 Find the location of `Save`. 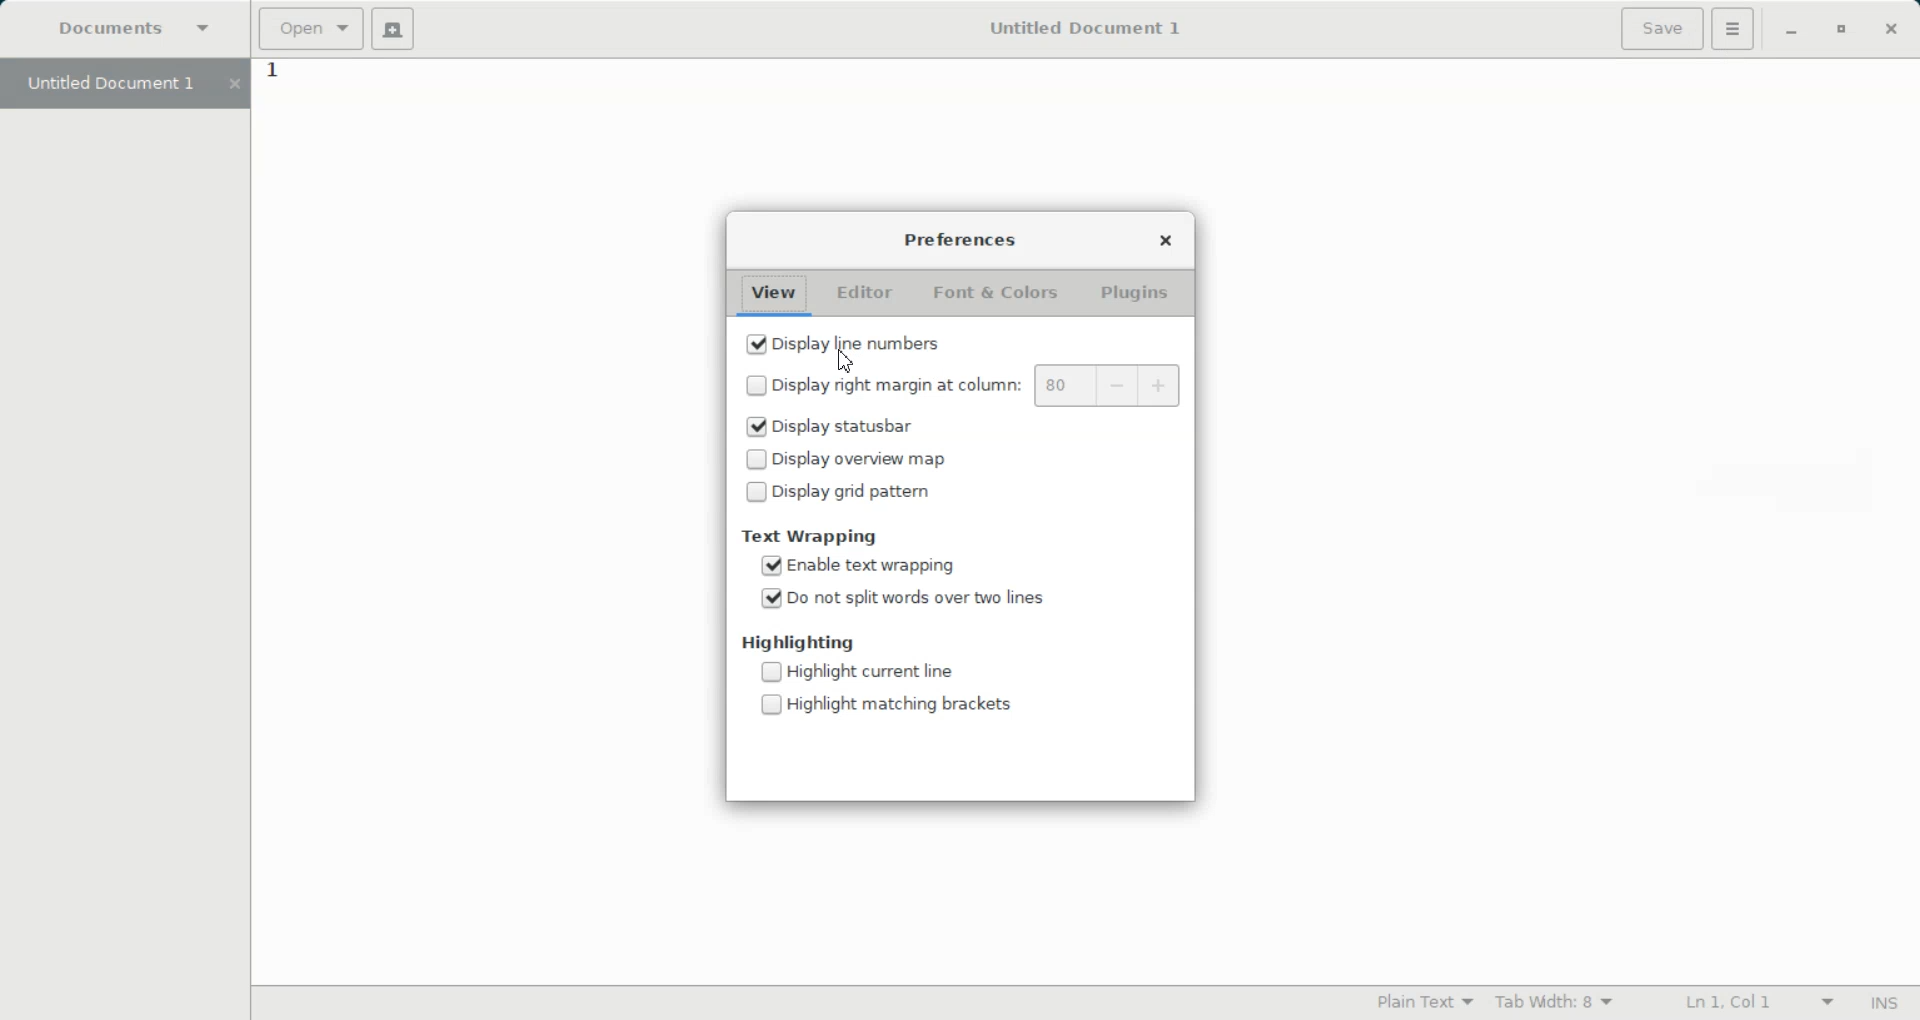

Save is located at coordinates (1662, 28).